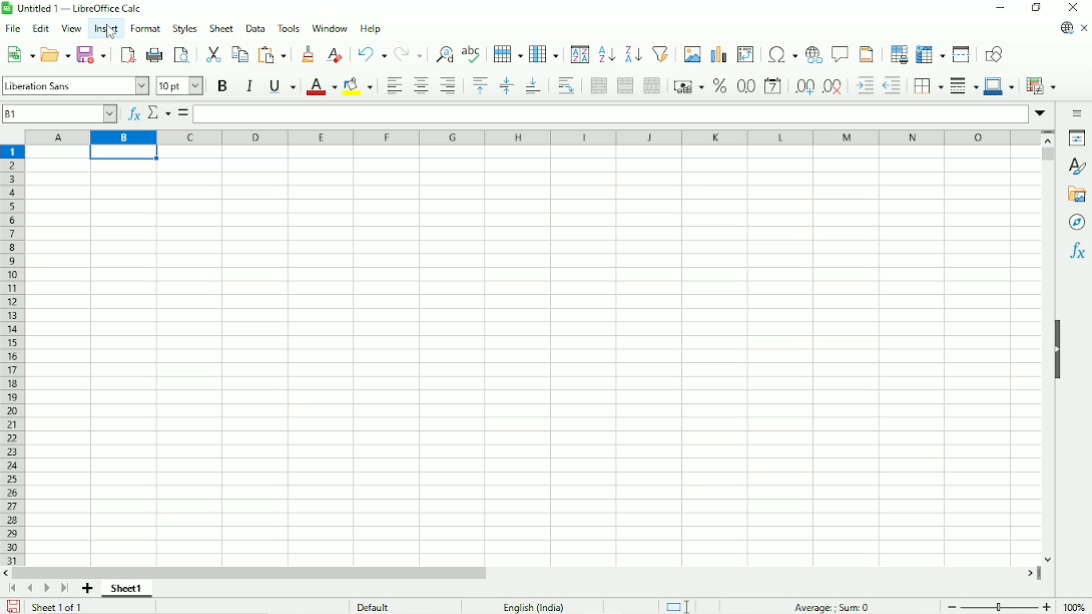 The height and width of the screenshot is (614, 1092). I want to click on Row, so click(507, 54).